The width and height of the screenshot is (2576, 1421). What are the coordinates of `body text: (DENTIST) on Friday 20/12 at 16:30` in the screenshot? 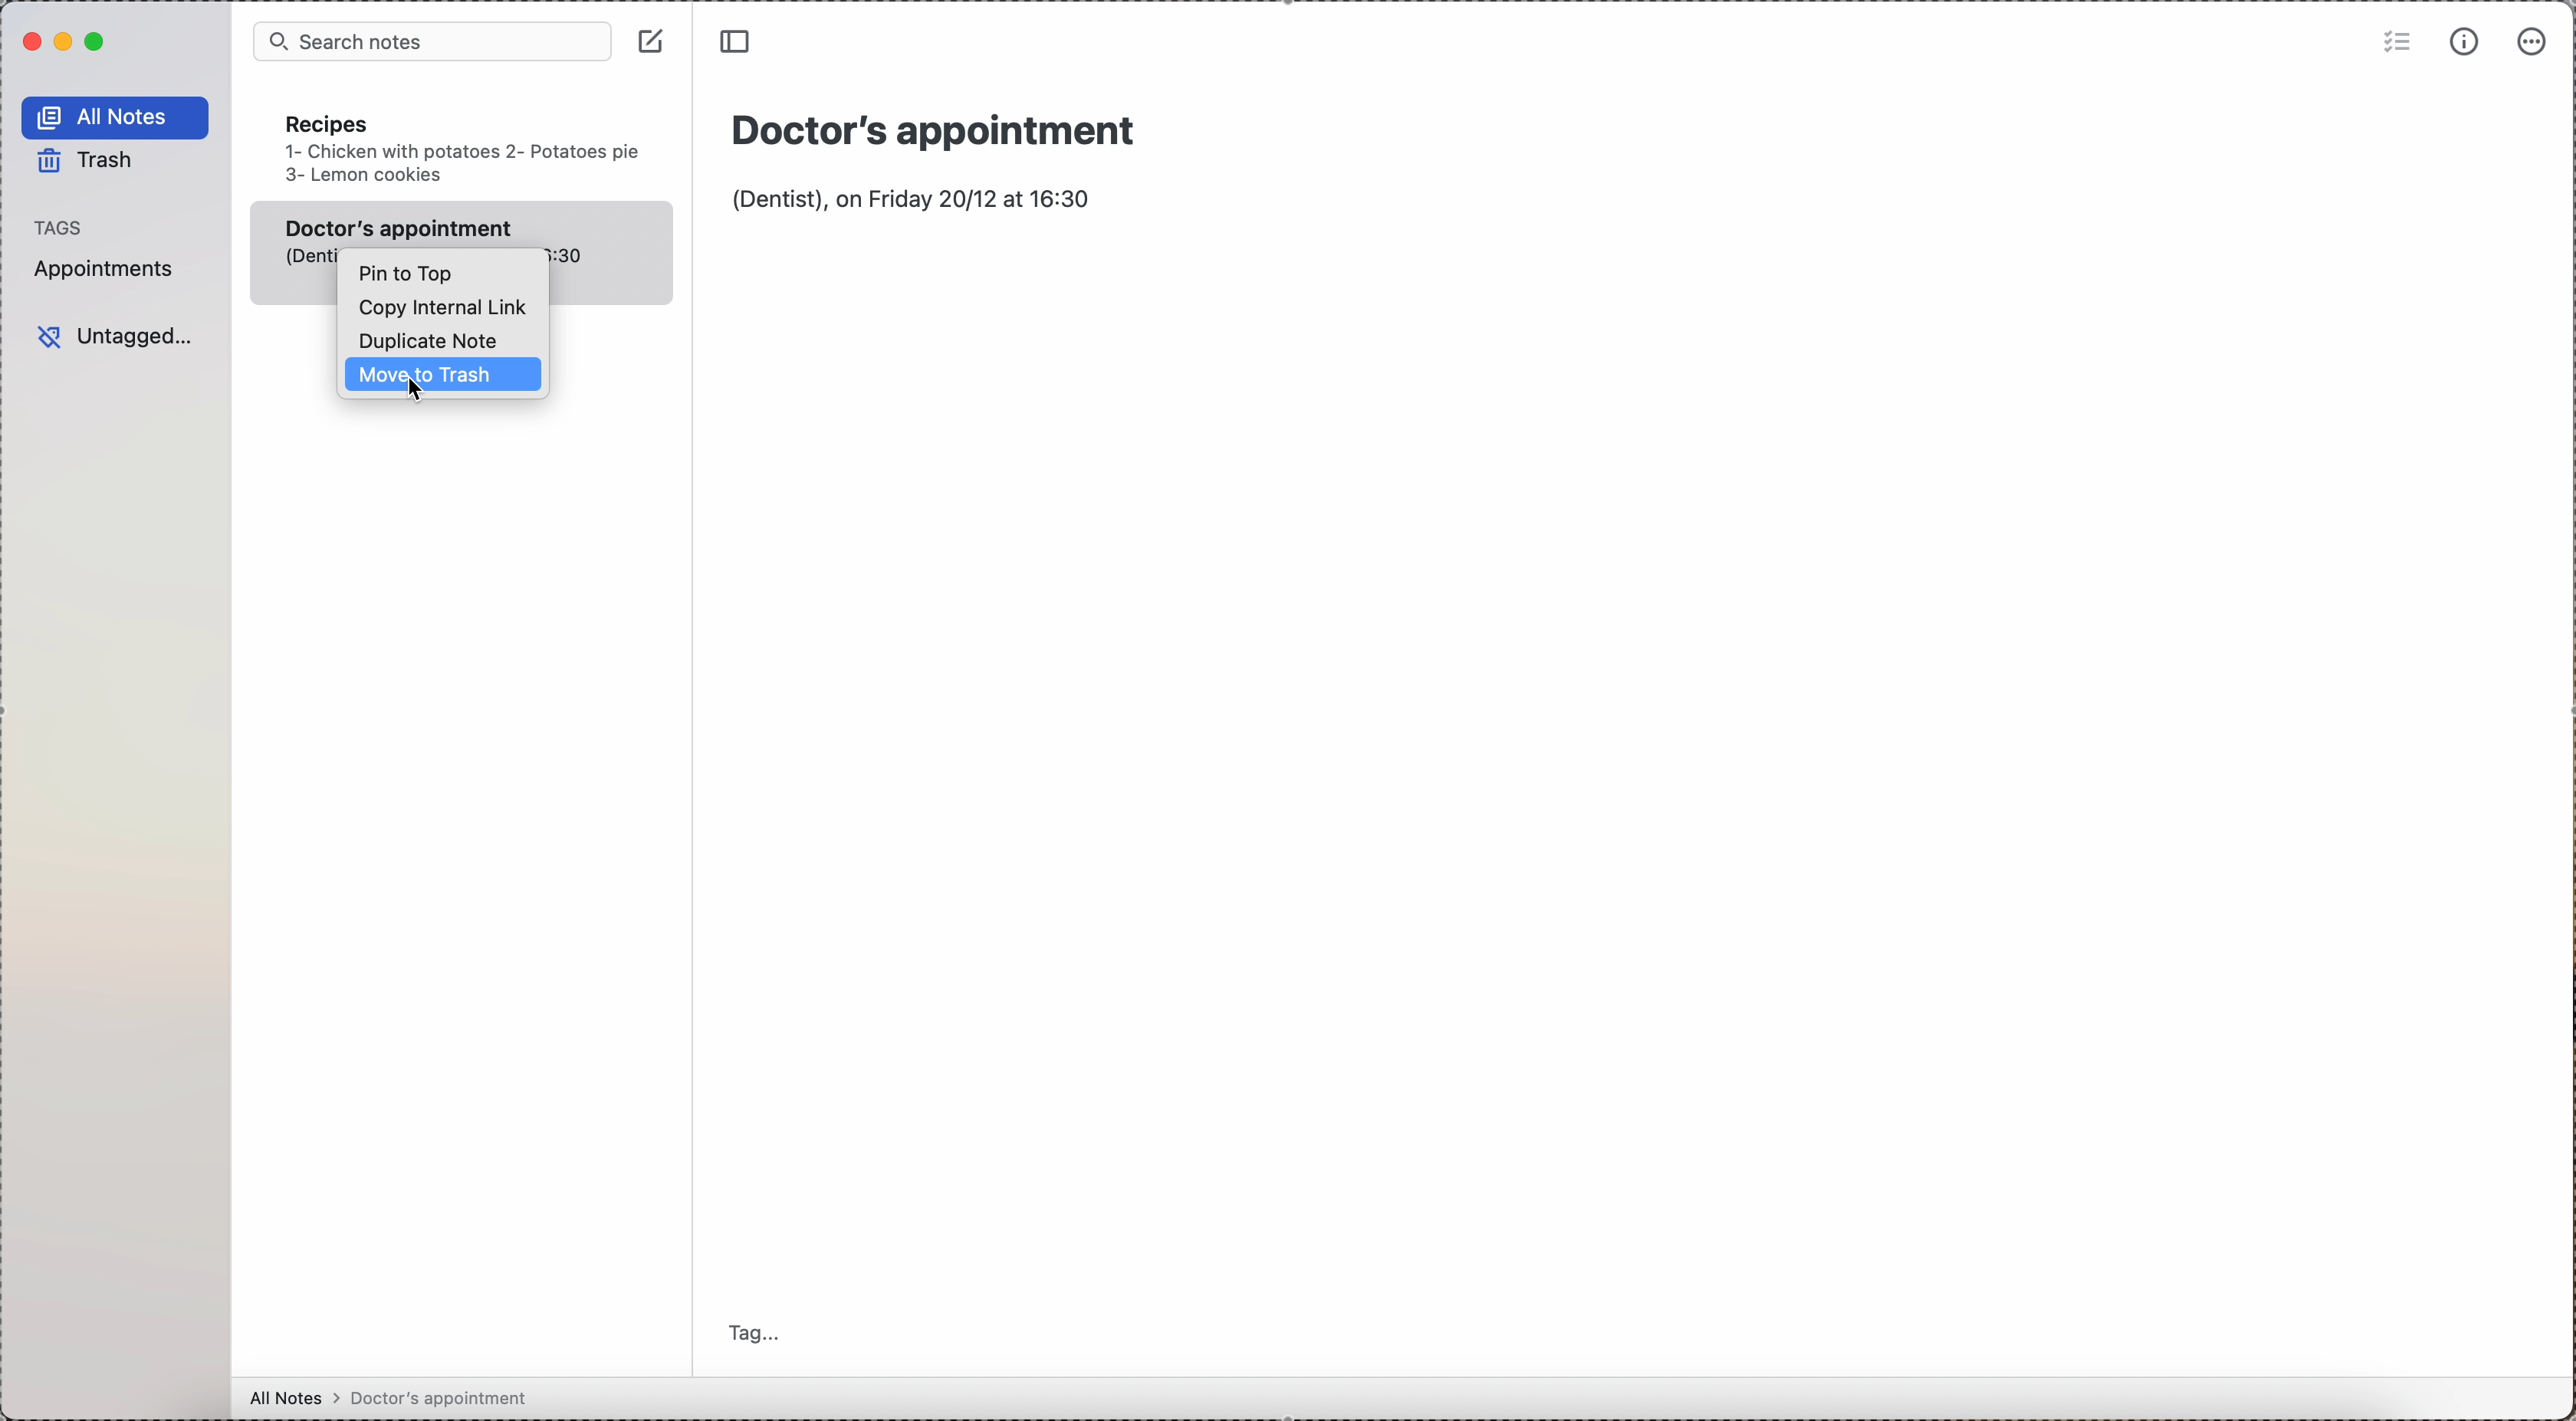 It's located at (921, 196).